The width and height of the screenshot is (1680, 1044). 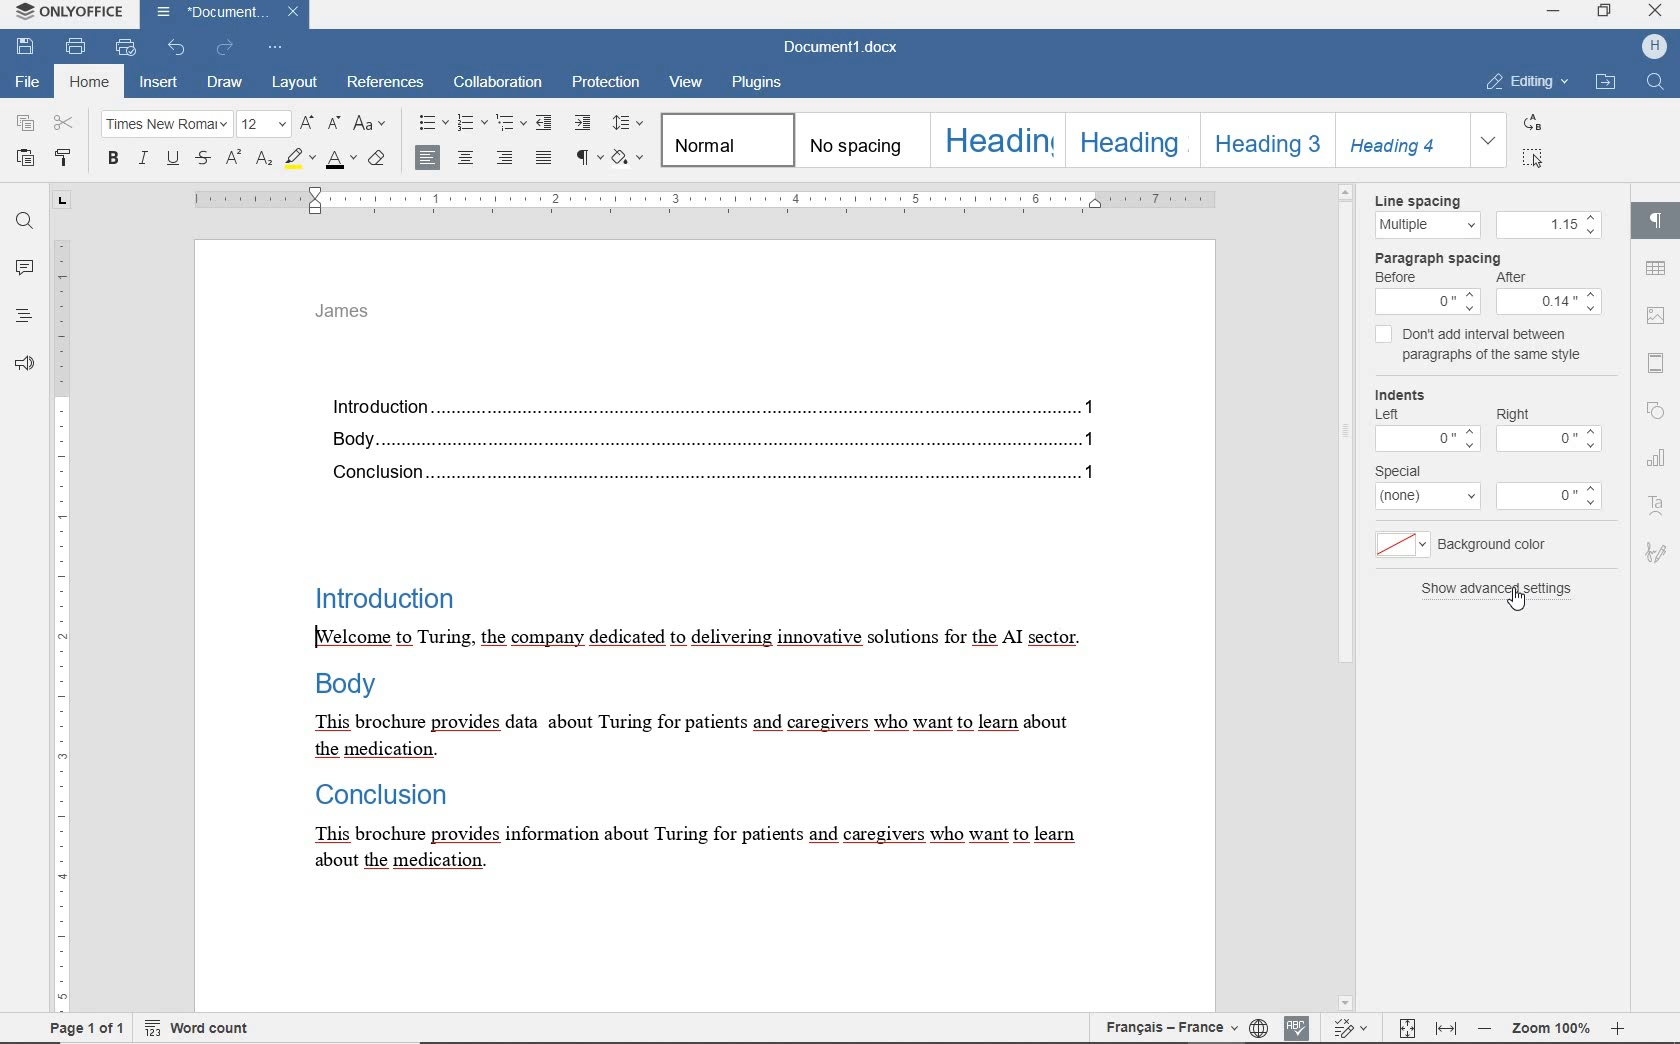 I want to click on scroll bar, so click(x=1348, y=597).